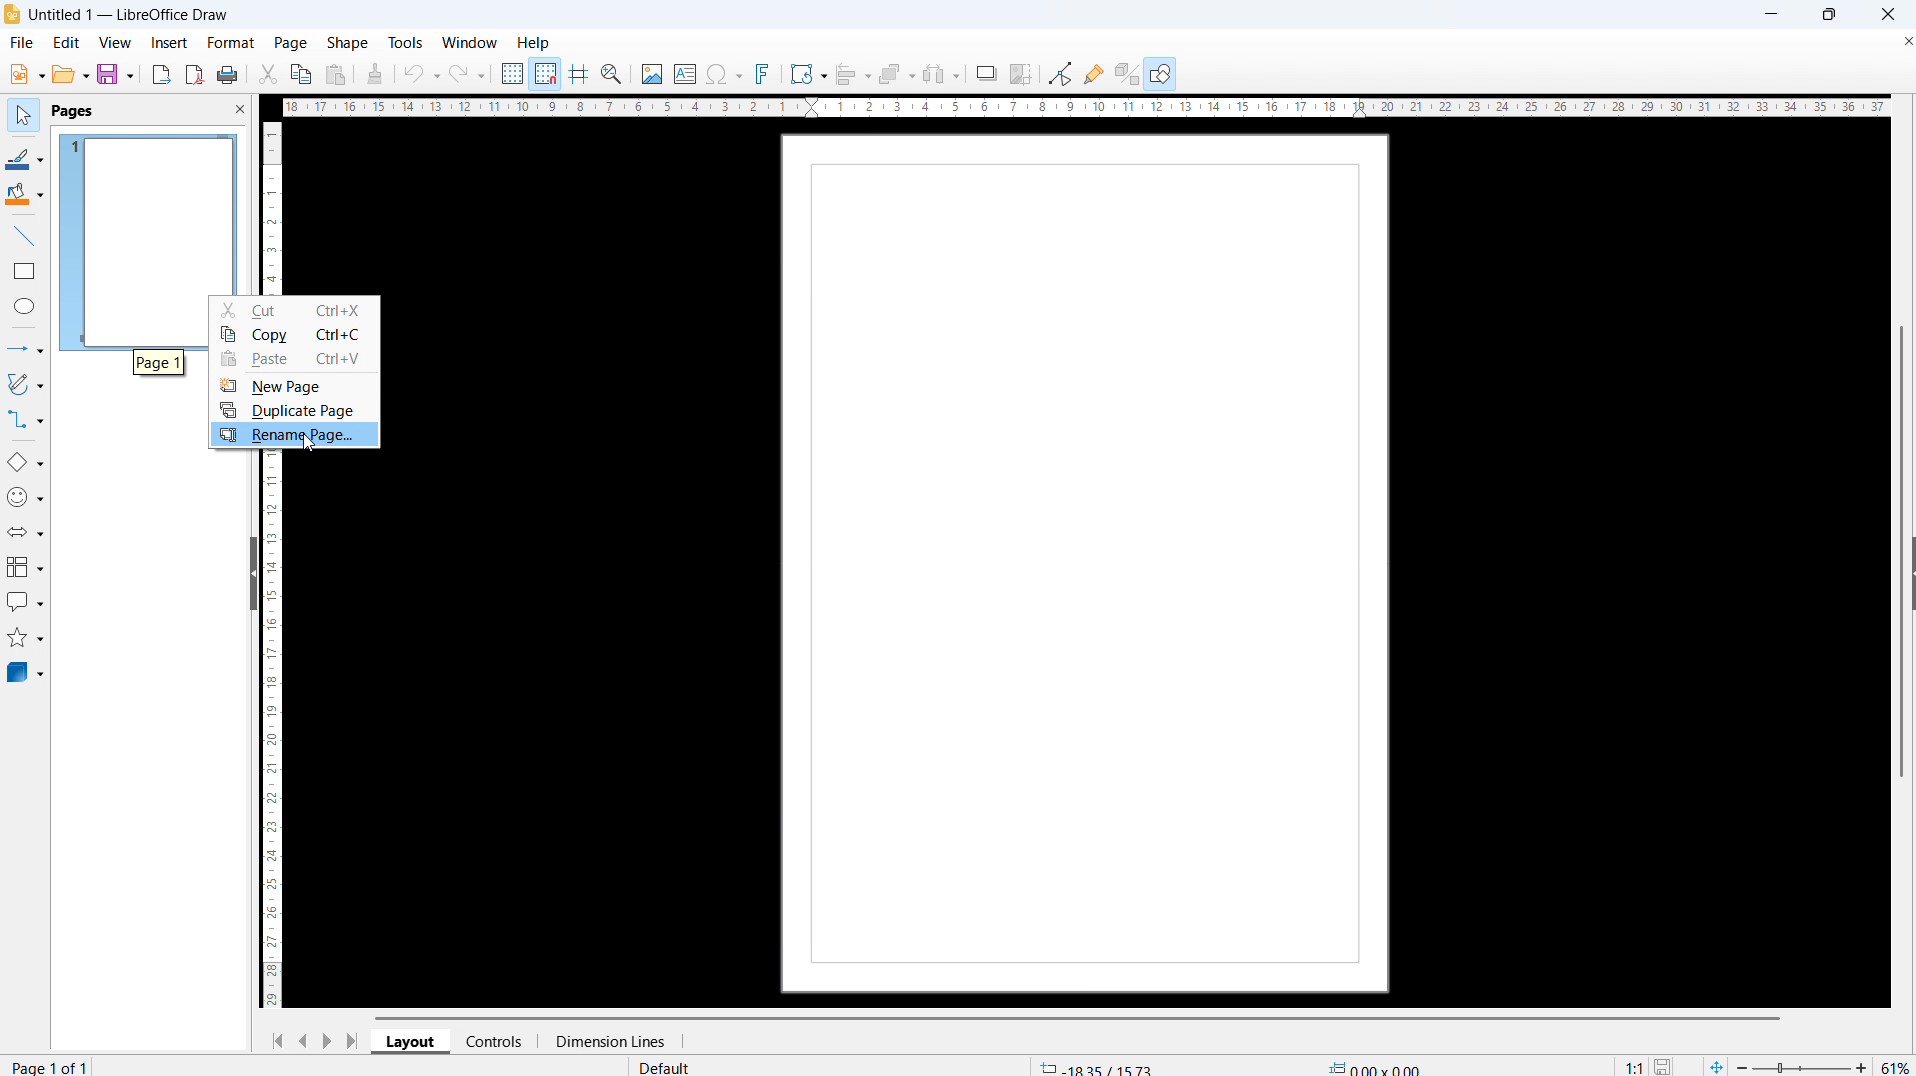 This screenshot has width=1916, height=1076. What do you see at coordinates (12, 14) in the screenshot?
I see `logo` at bounding box center [12, 14].